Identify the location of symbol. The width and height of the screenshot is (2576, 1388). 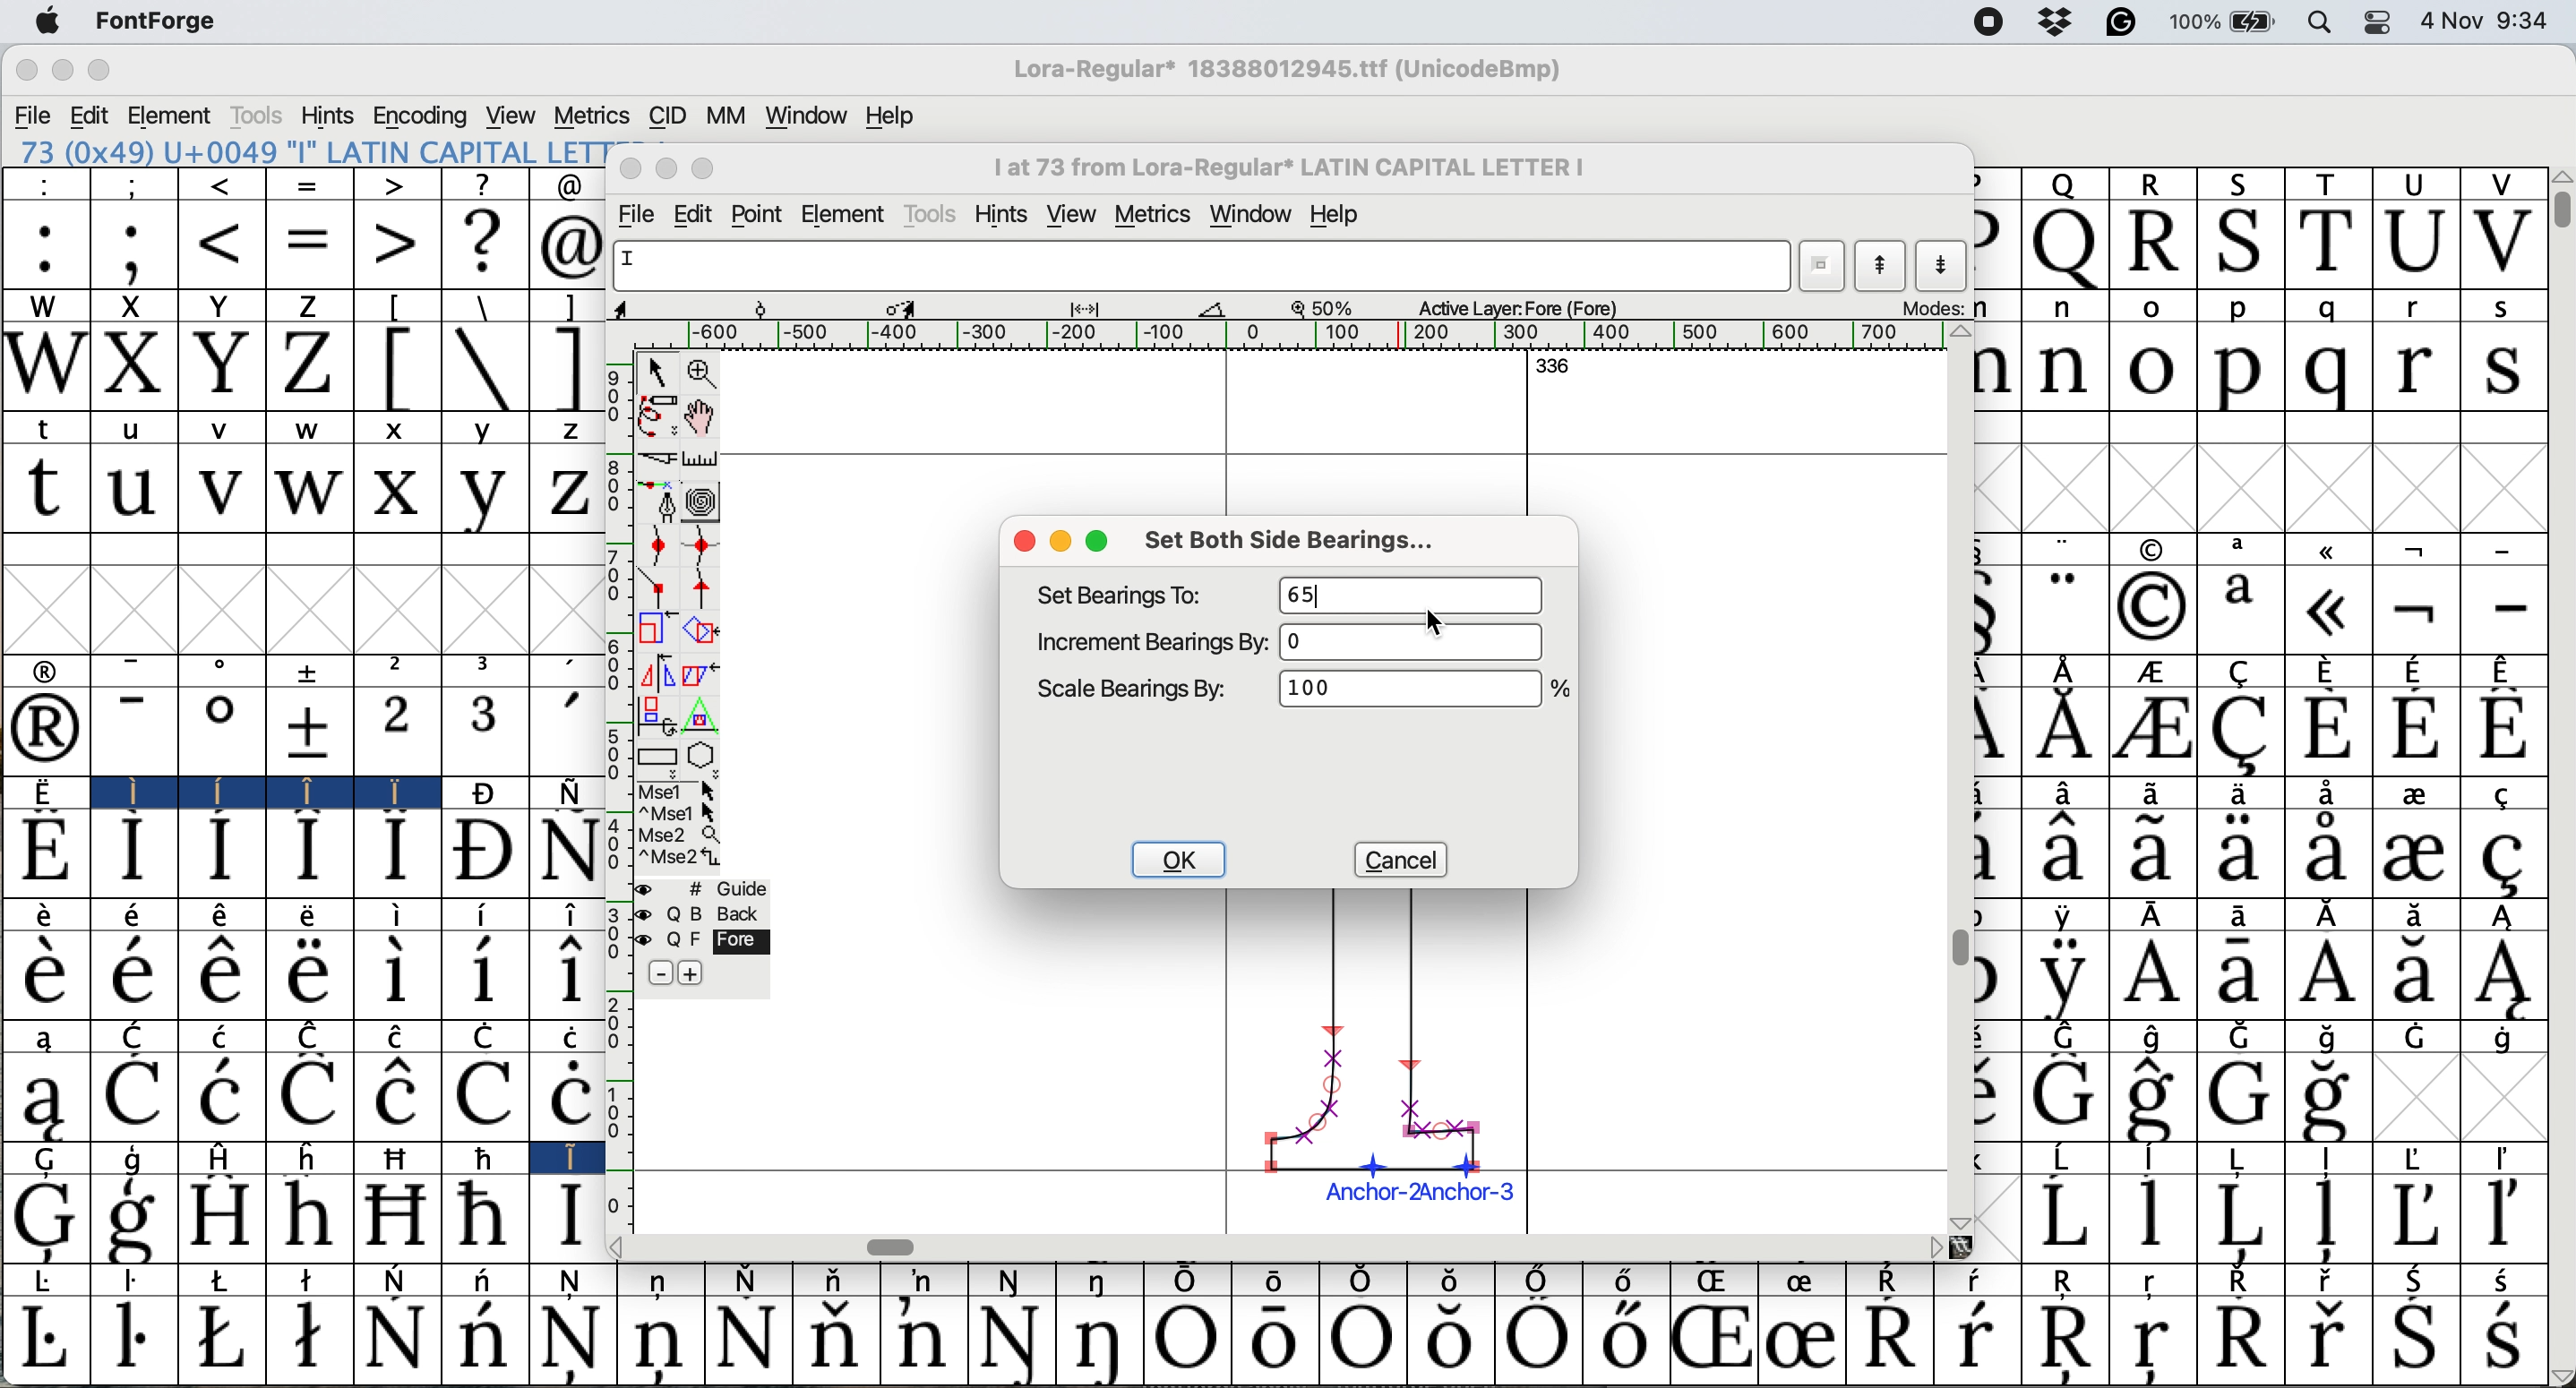
(2152, 548).